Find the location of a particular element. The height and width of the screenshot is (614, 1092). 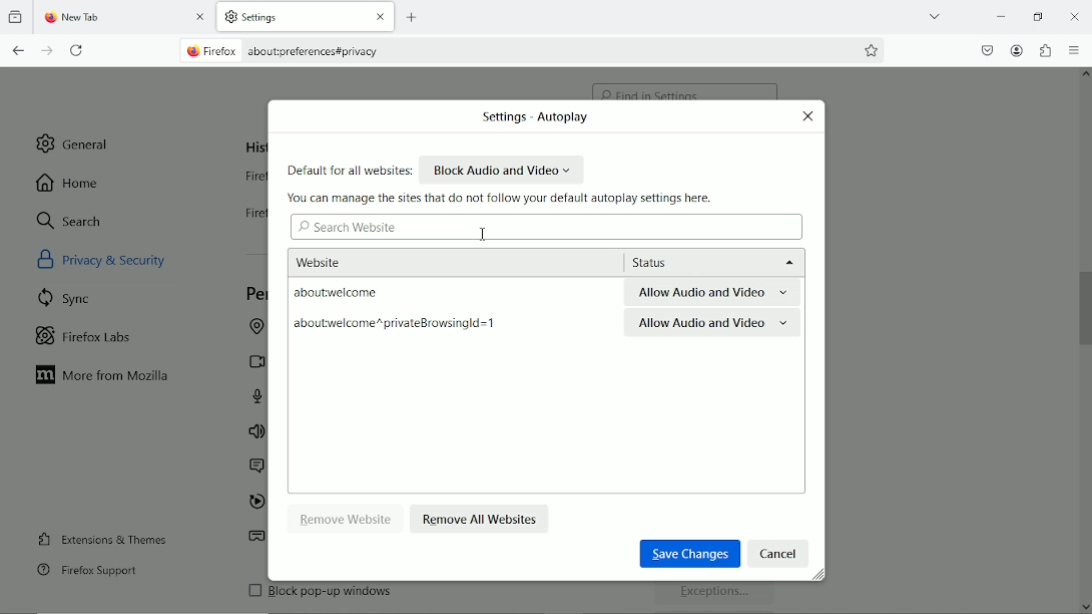

firefox is located at coordinates (224, 52).